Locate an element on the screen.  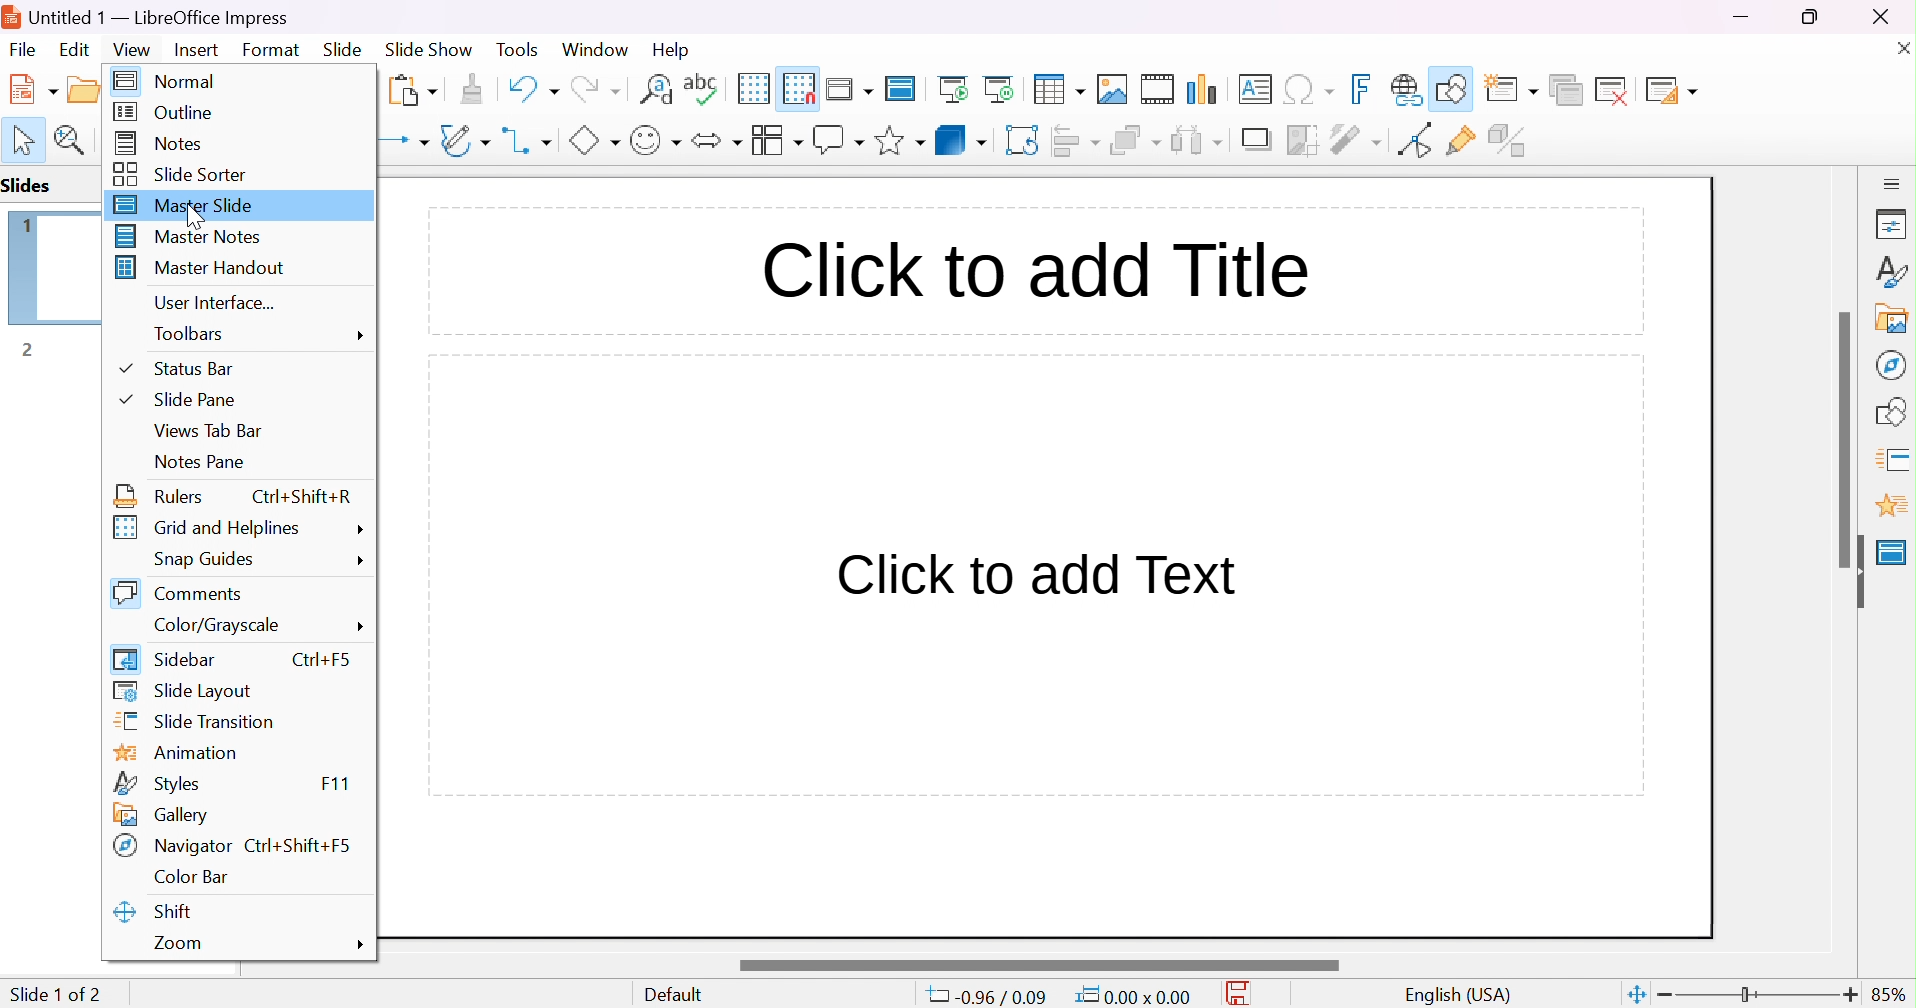
find and replace is located at coordinates (656, 87).